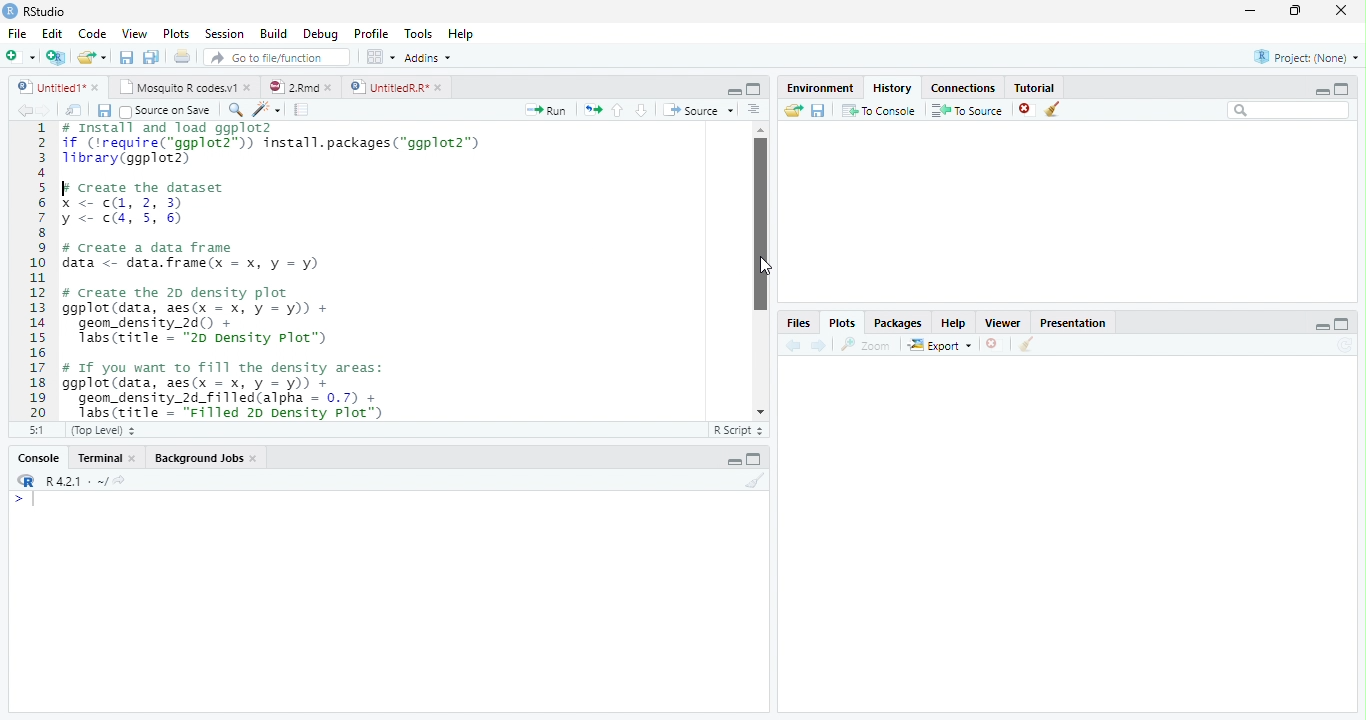 The height and width of the screenshot is (720, 1366). I want to click on Source, so click(698, 110).